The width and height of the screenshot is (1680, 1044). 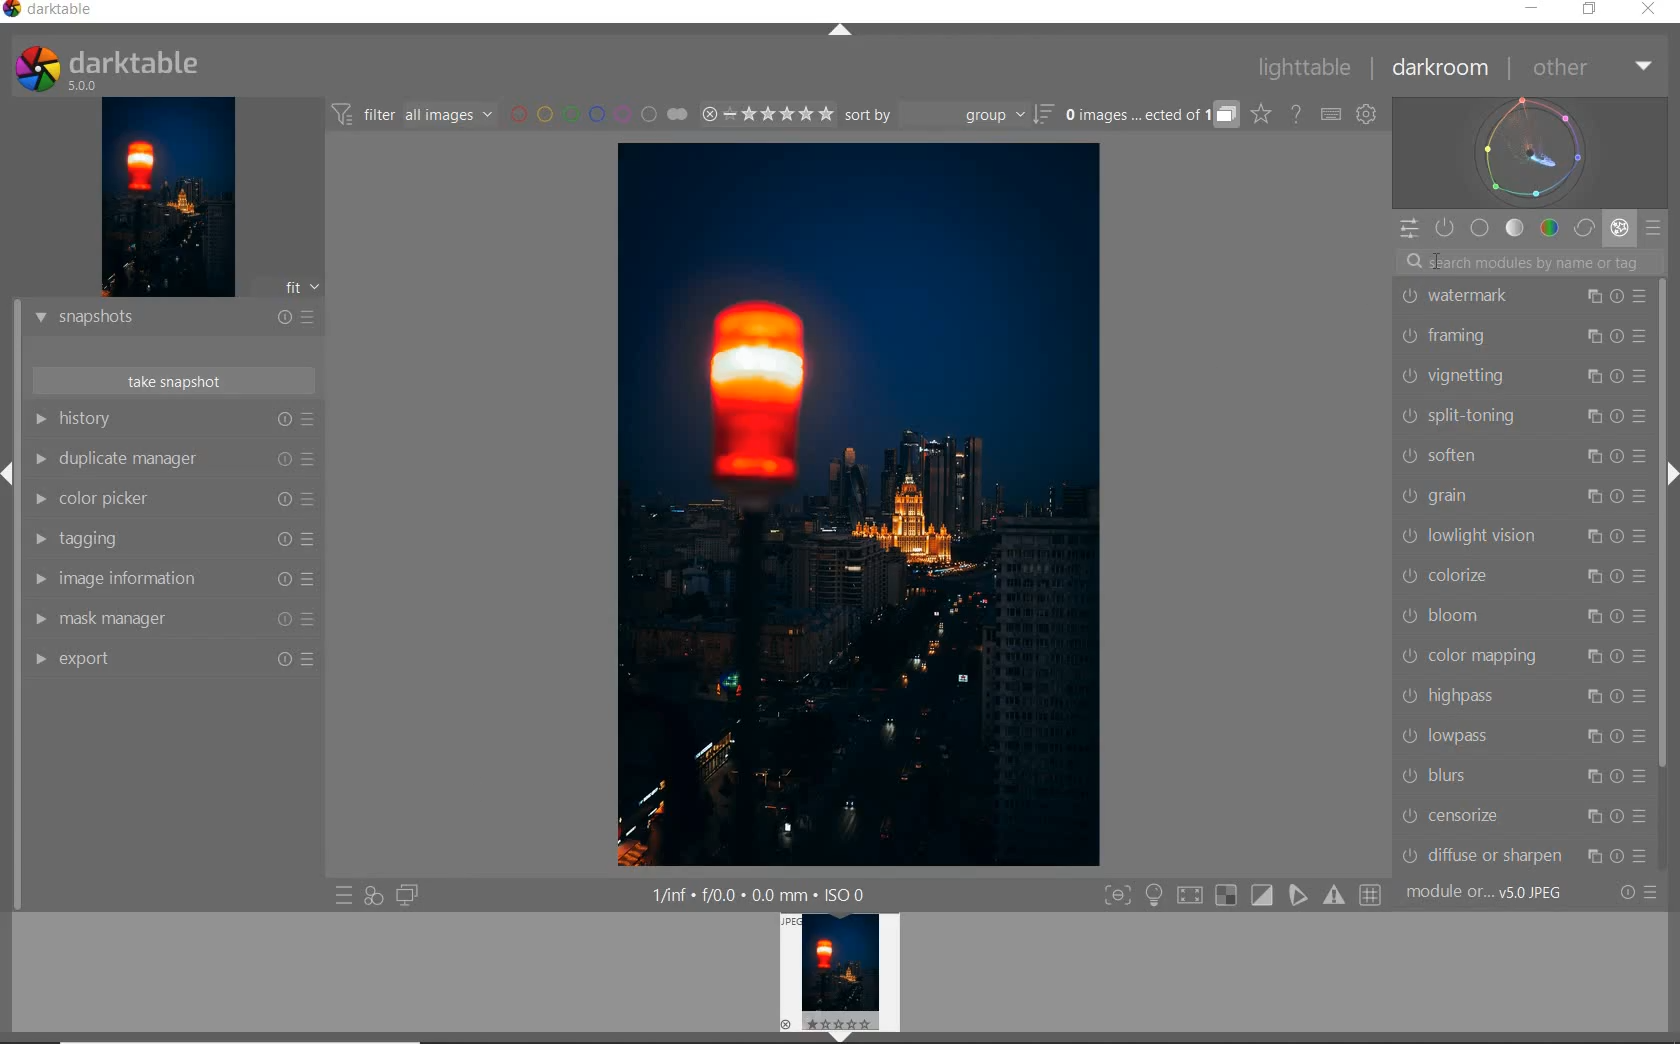 I want to click on , so click(x=281, y=539).